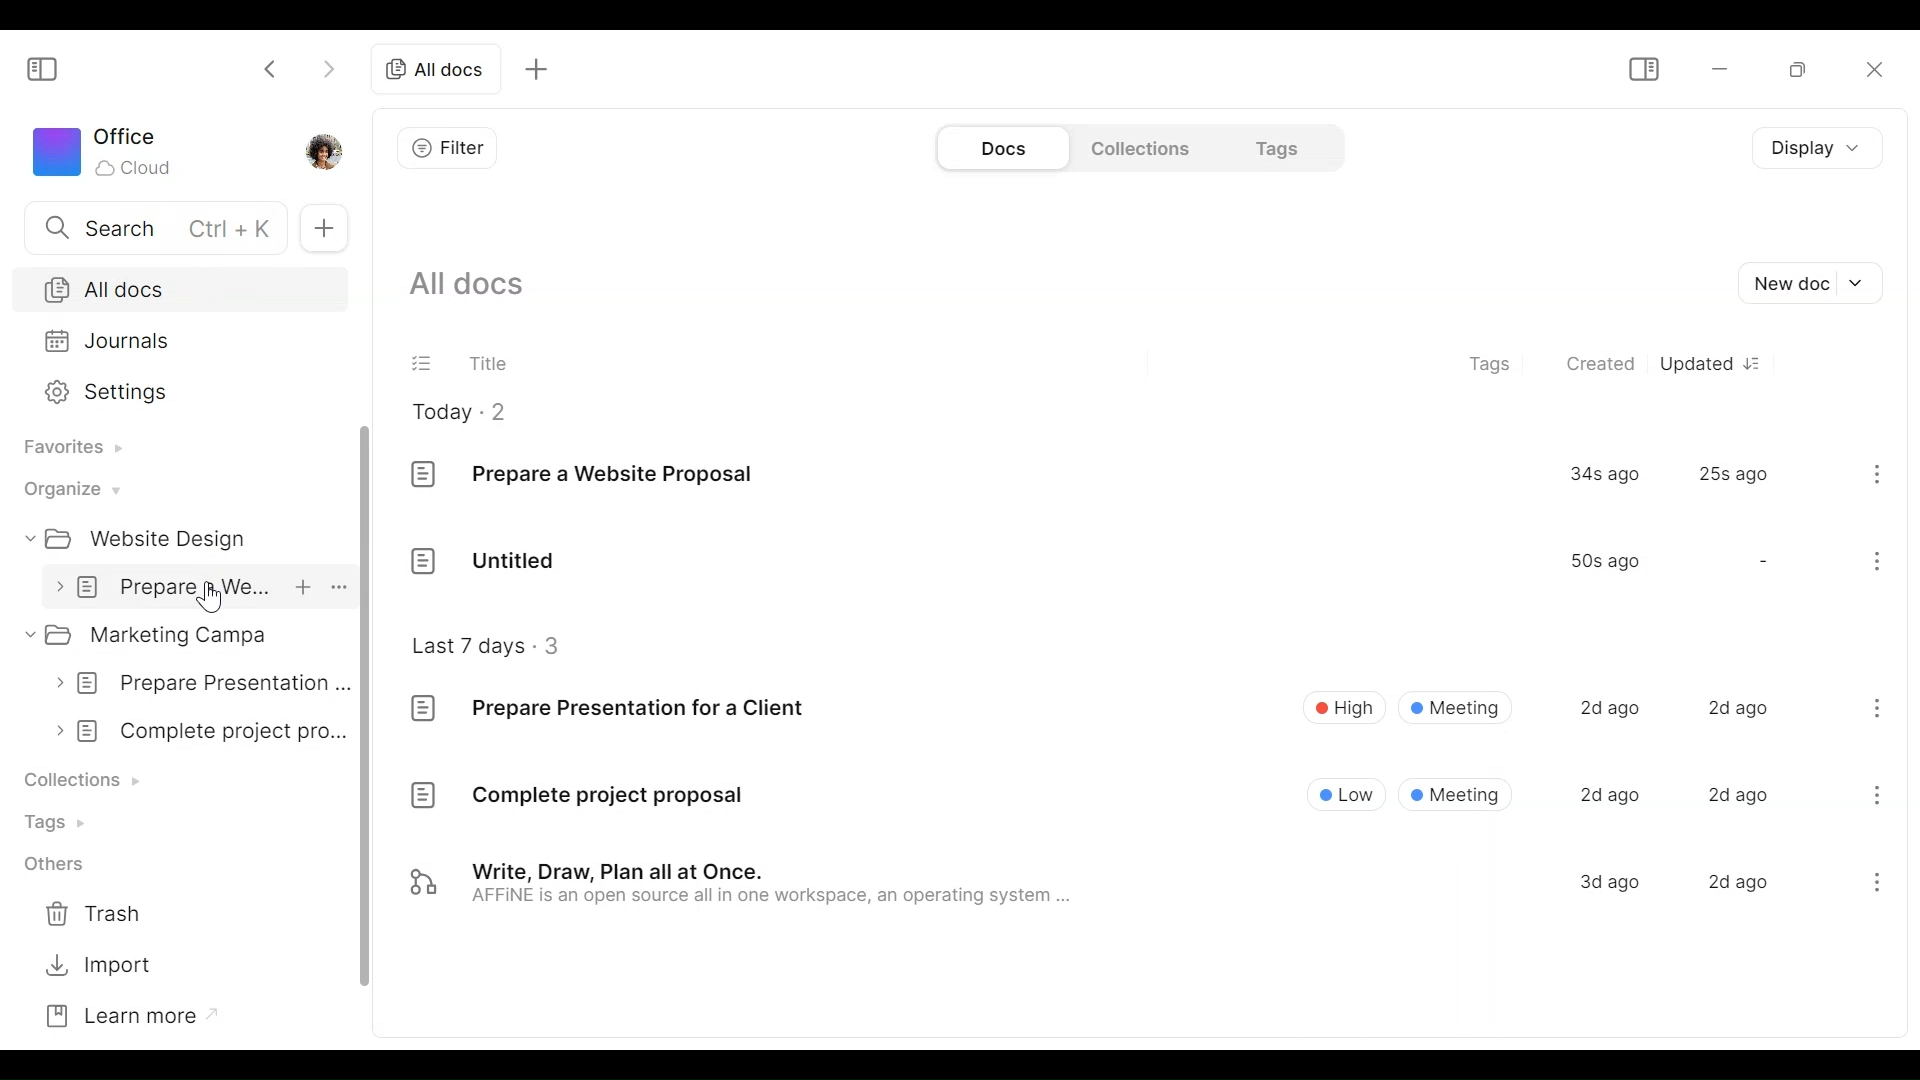 The height and width of the screenshot is (1080, 1920). I want to click on Tags, so click(1280, 147).